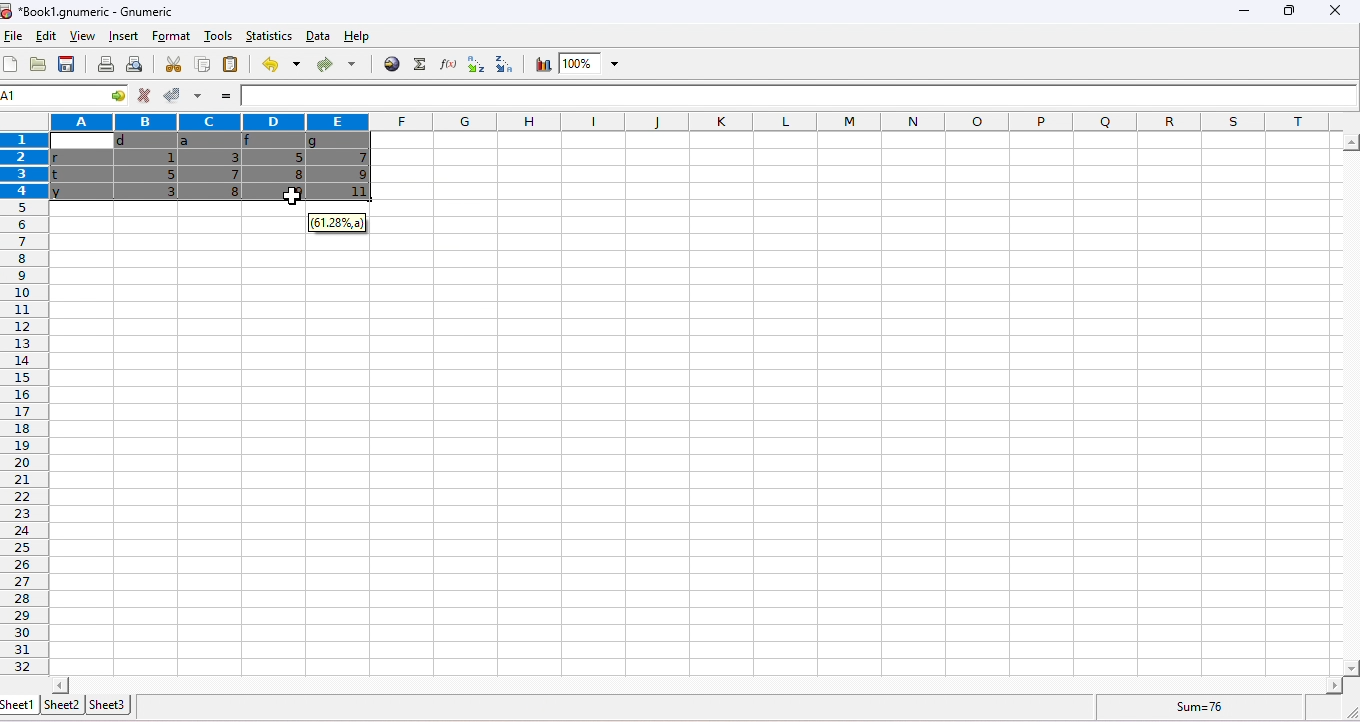 Image resolution: width=1360 pixels, height=722 pixels. Describe the element at coordinates (61, 704) in the screenshot. I see `sheet2` at that location.